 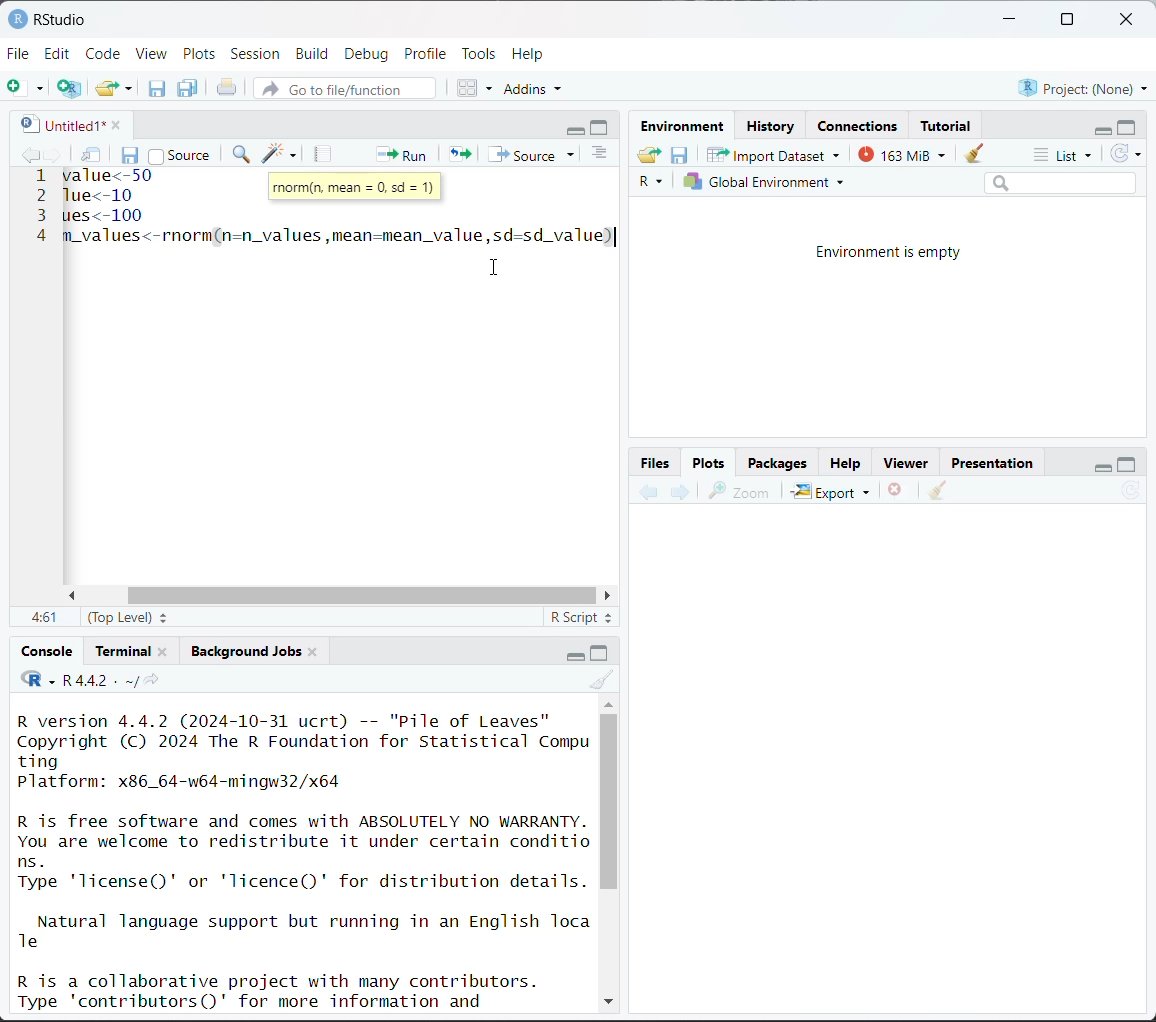 What do you see at coordinates (535, 154) in the screenshot?
I see `source` at bounding box center [535, 154].